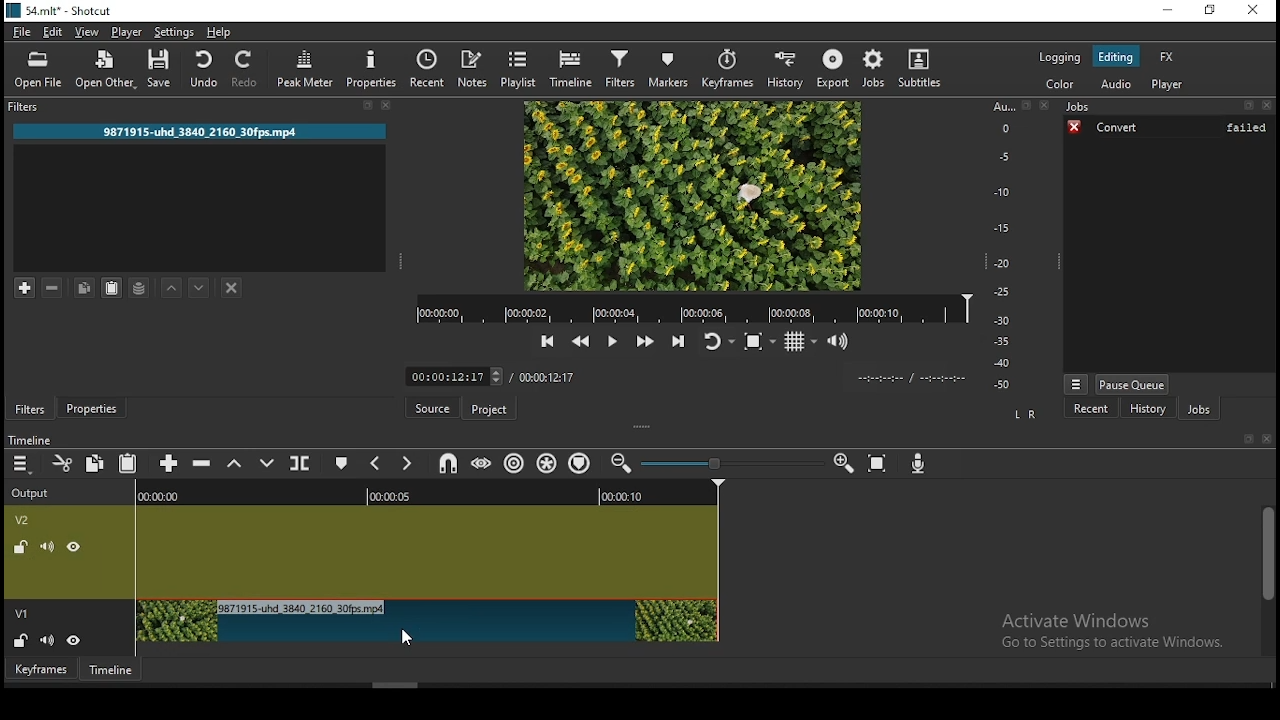 The width and height of the screenshot is (1280, 720). Describe the element at coordinates (370, 68) in the screenshot. I see `properties` at that location.